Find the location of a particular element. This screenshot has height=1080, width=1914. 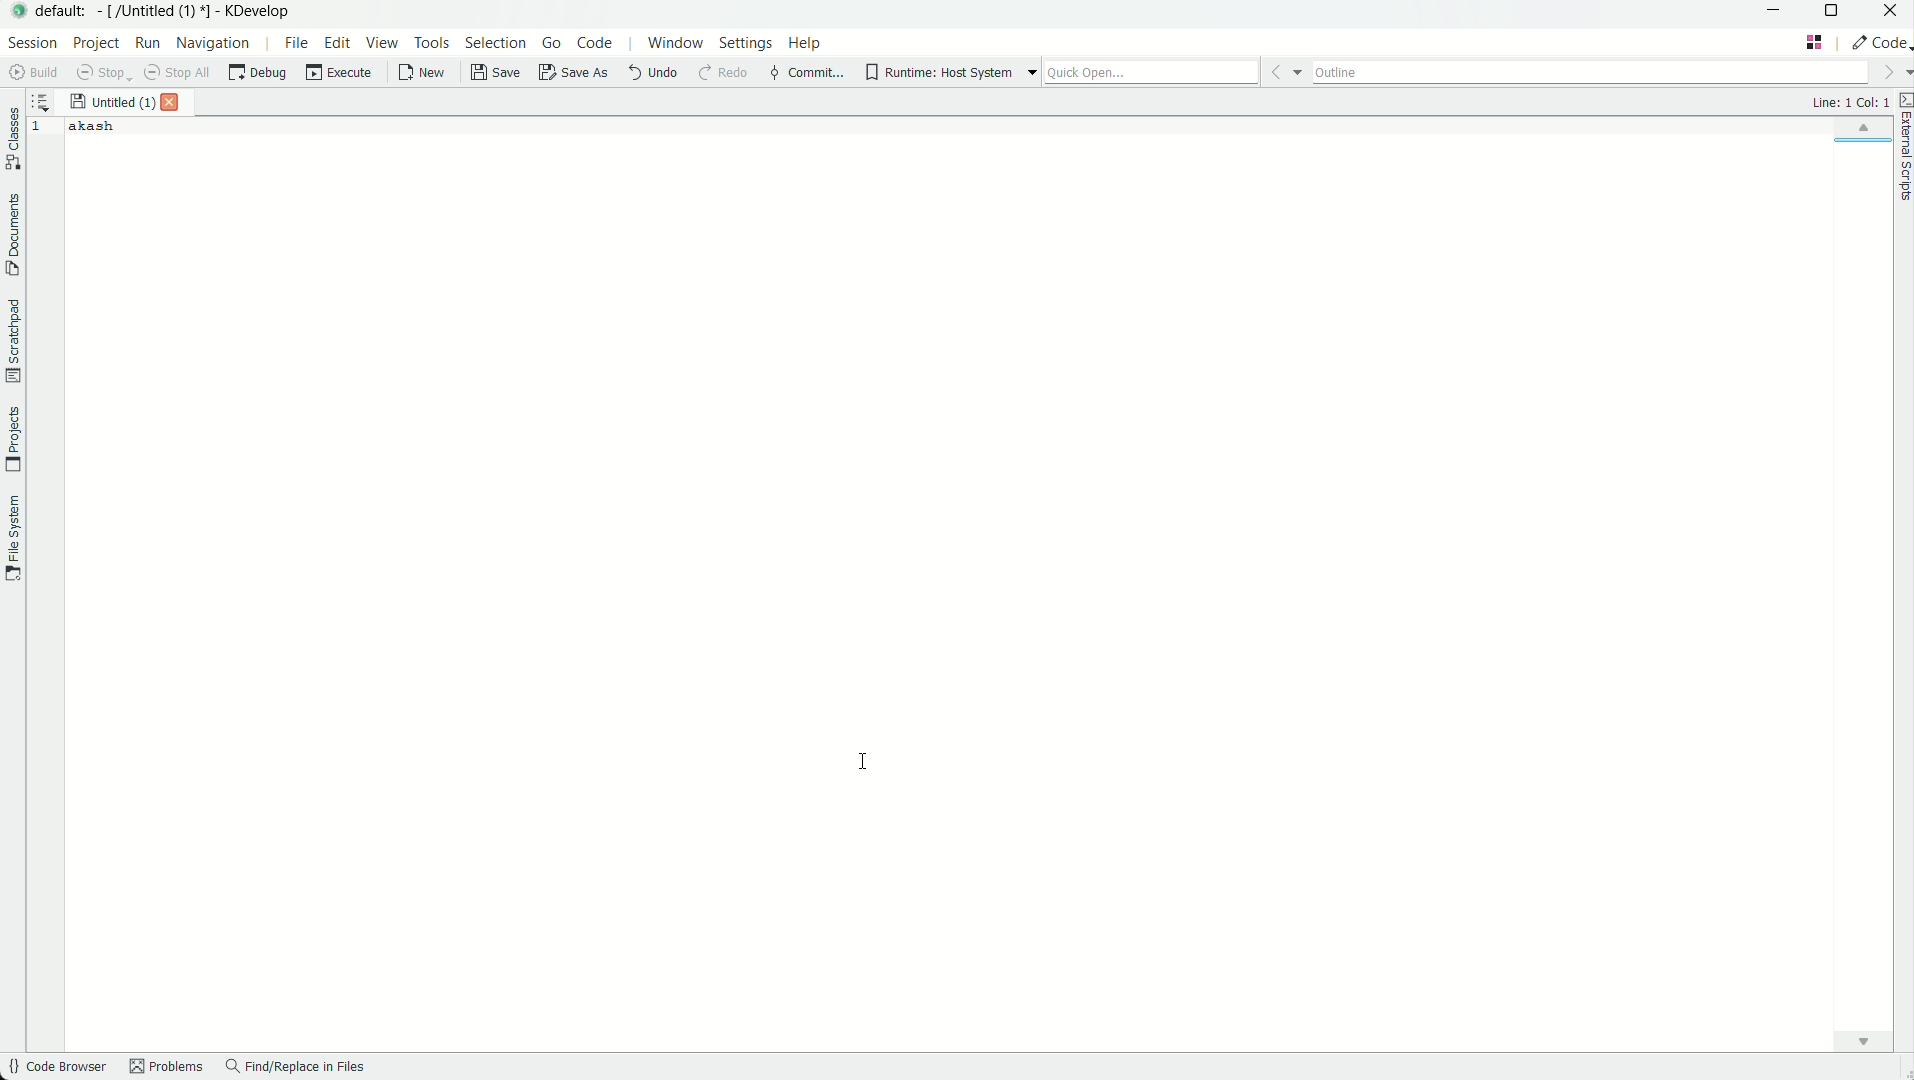

quick open is located at coordinates (1151, 73).